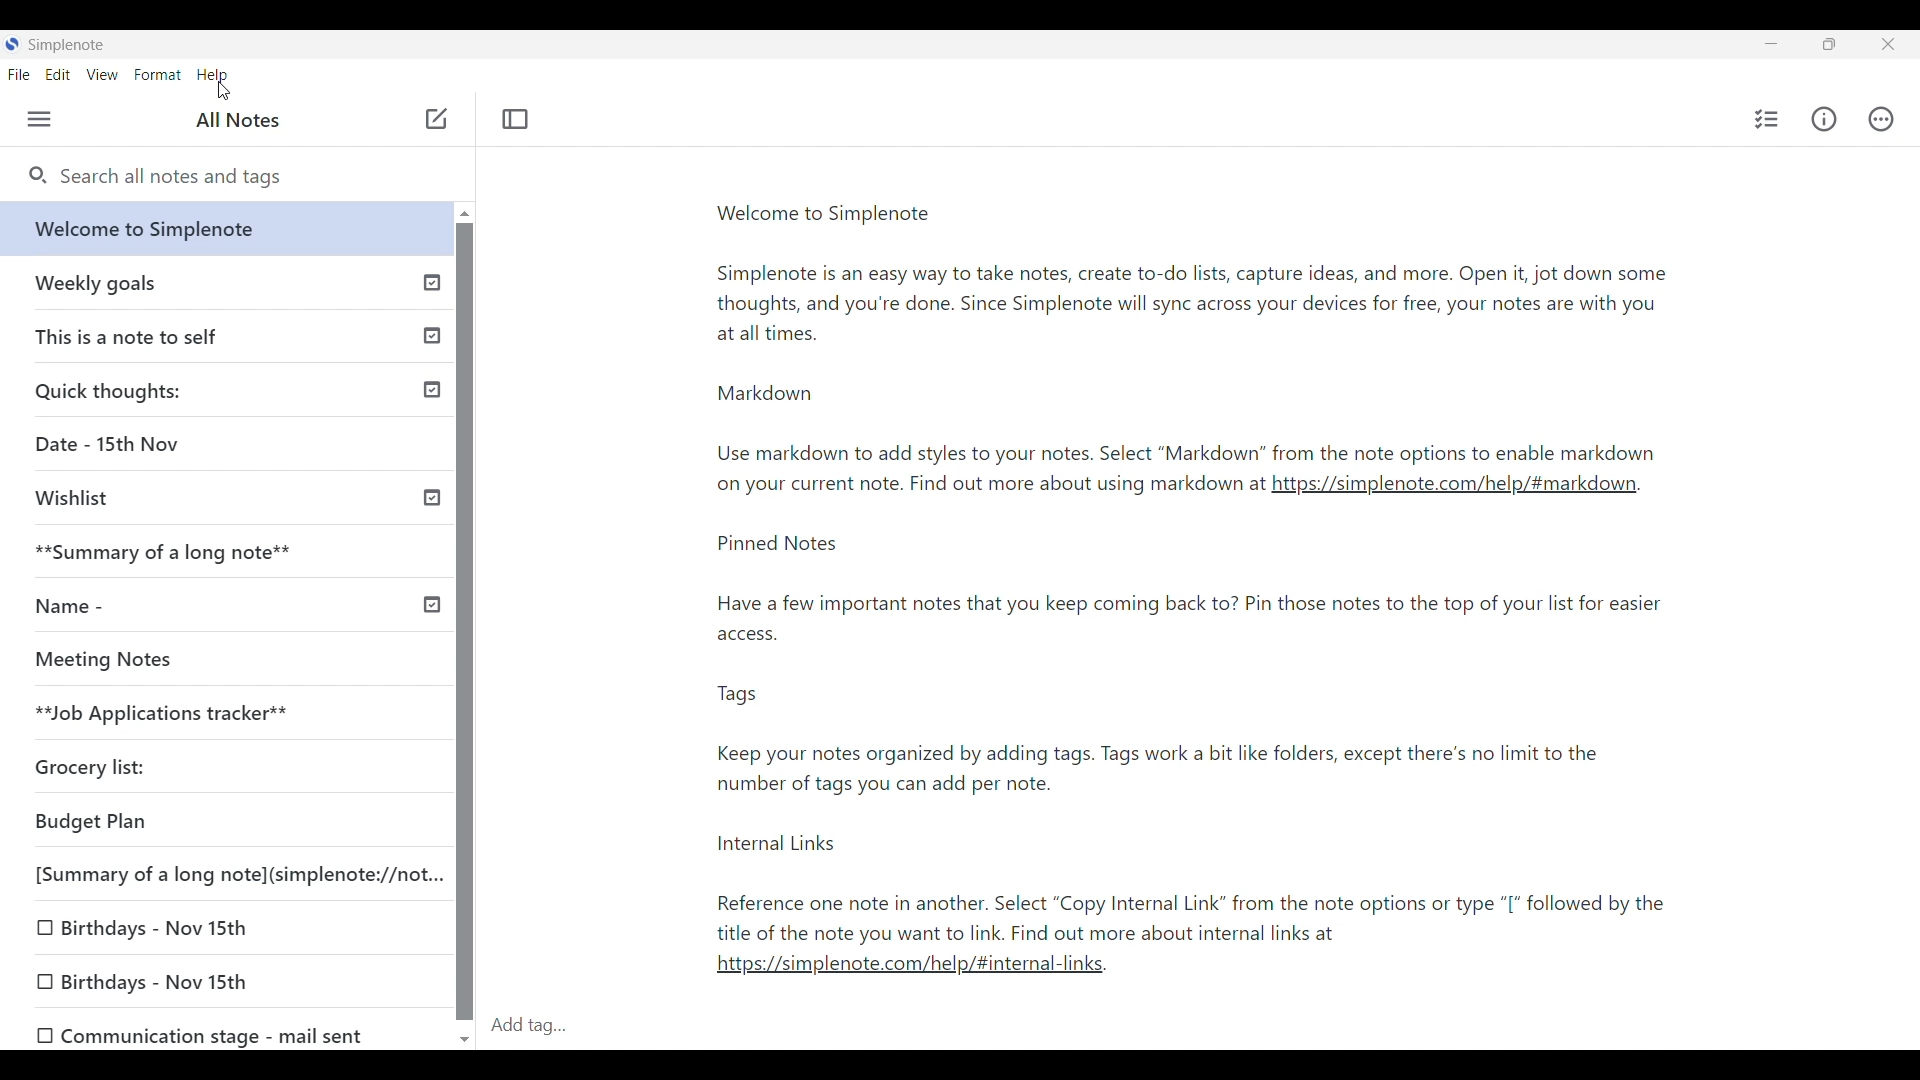 Image resolution: width=1920 pixels, height=1080 pixels. I want to click on Toggle focus mode, so click(516, 119).